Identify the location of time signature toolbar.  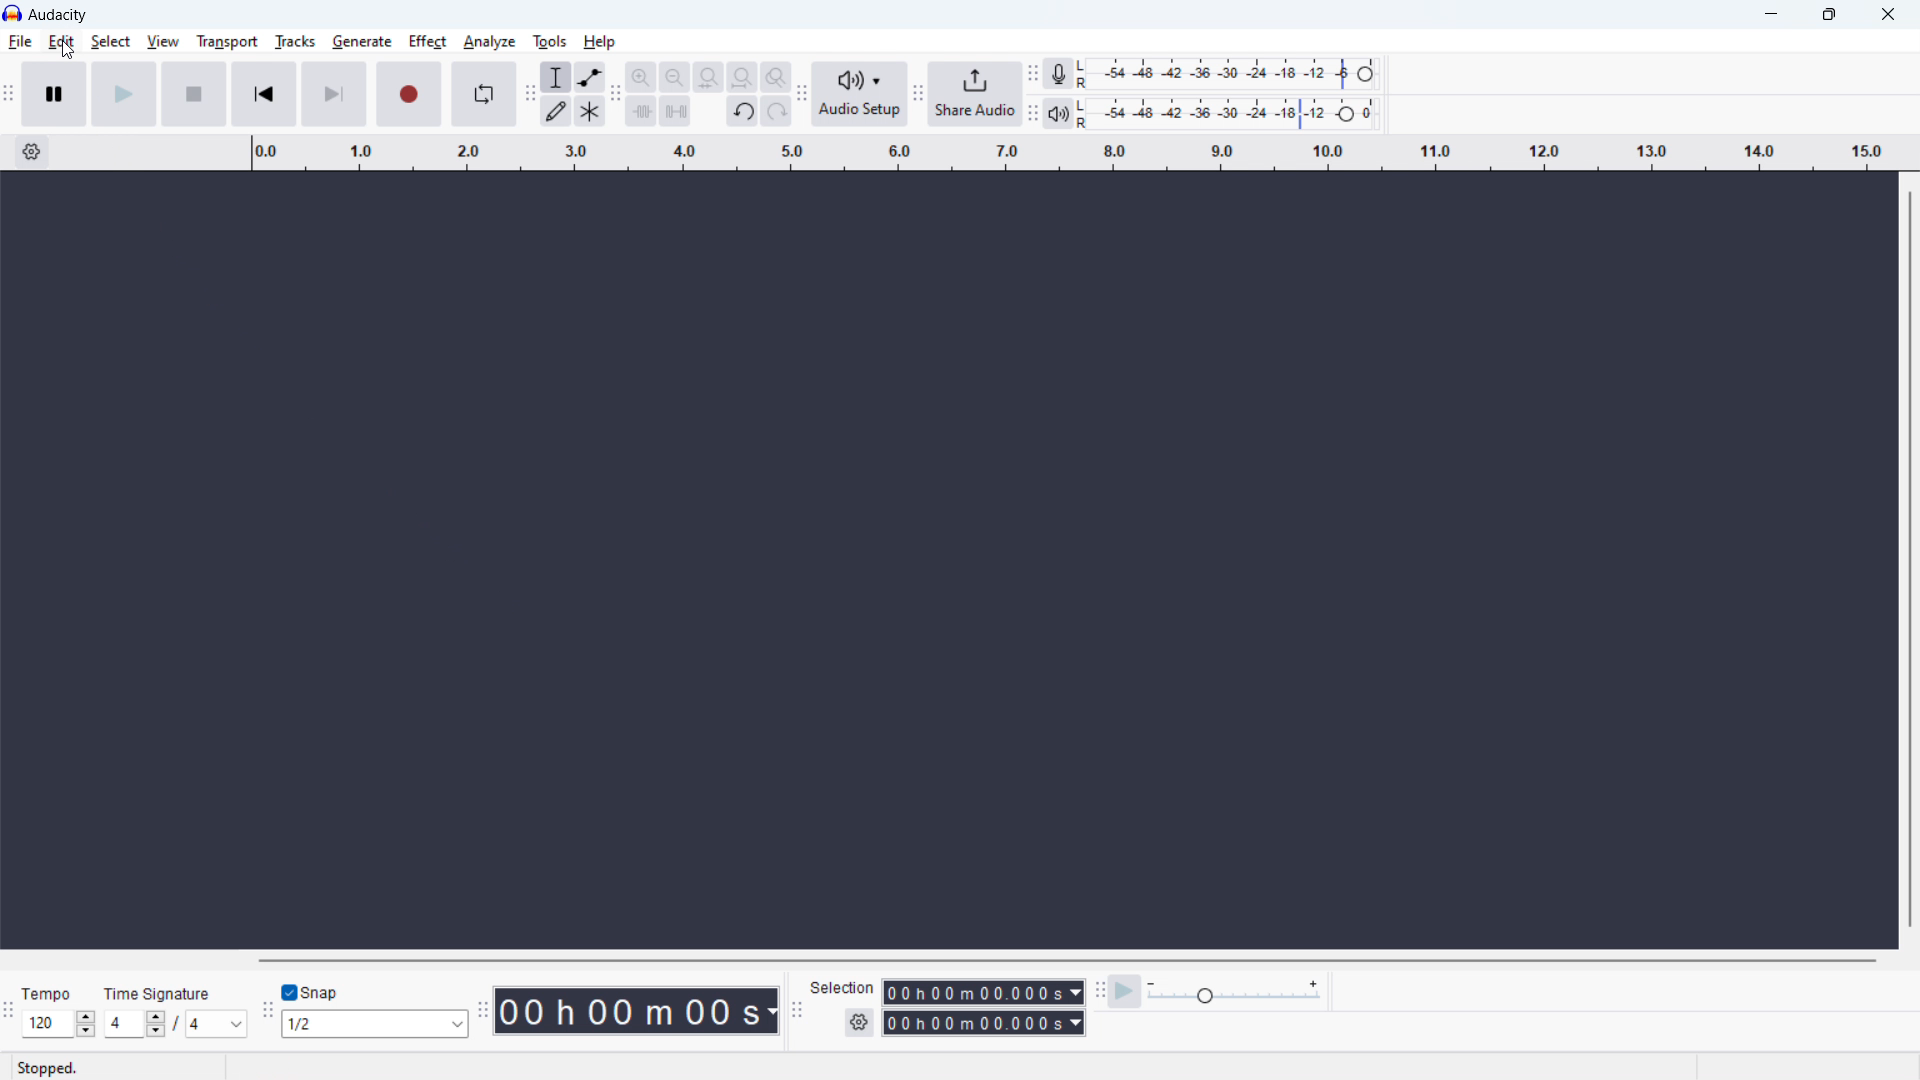
(8, 1011).